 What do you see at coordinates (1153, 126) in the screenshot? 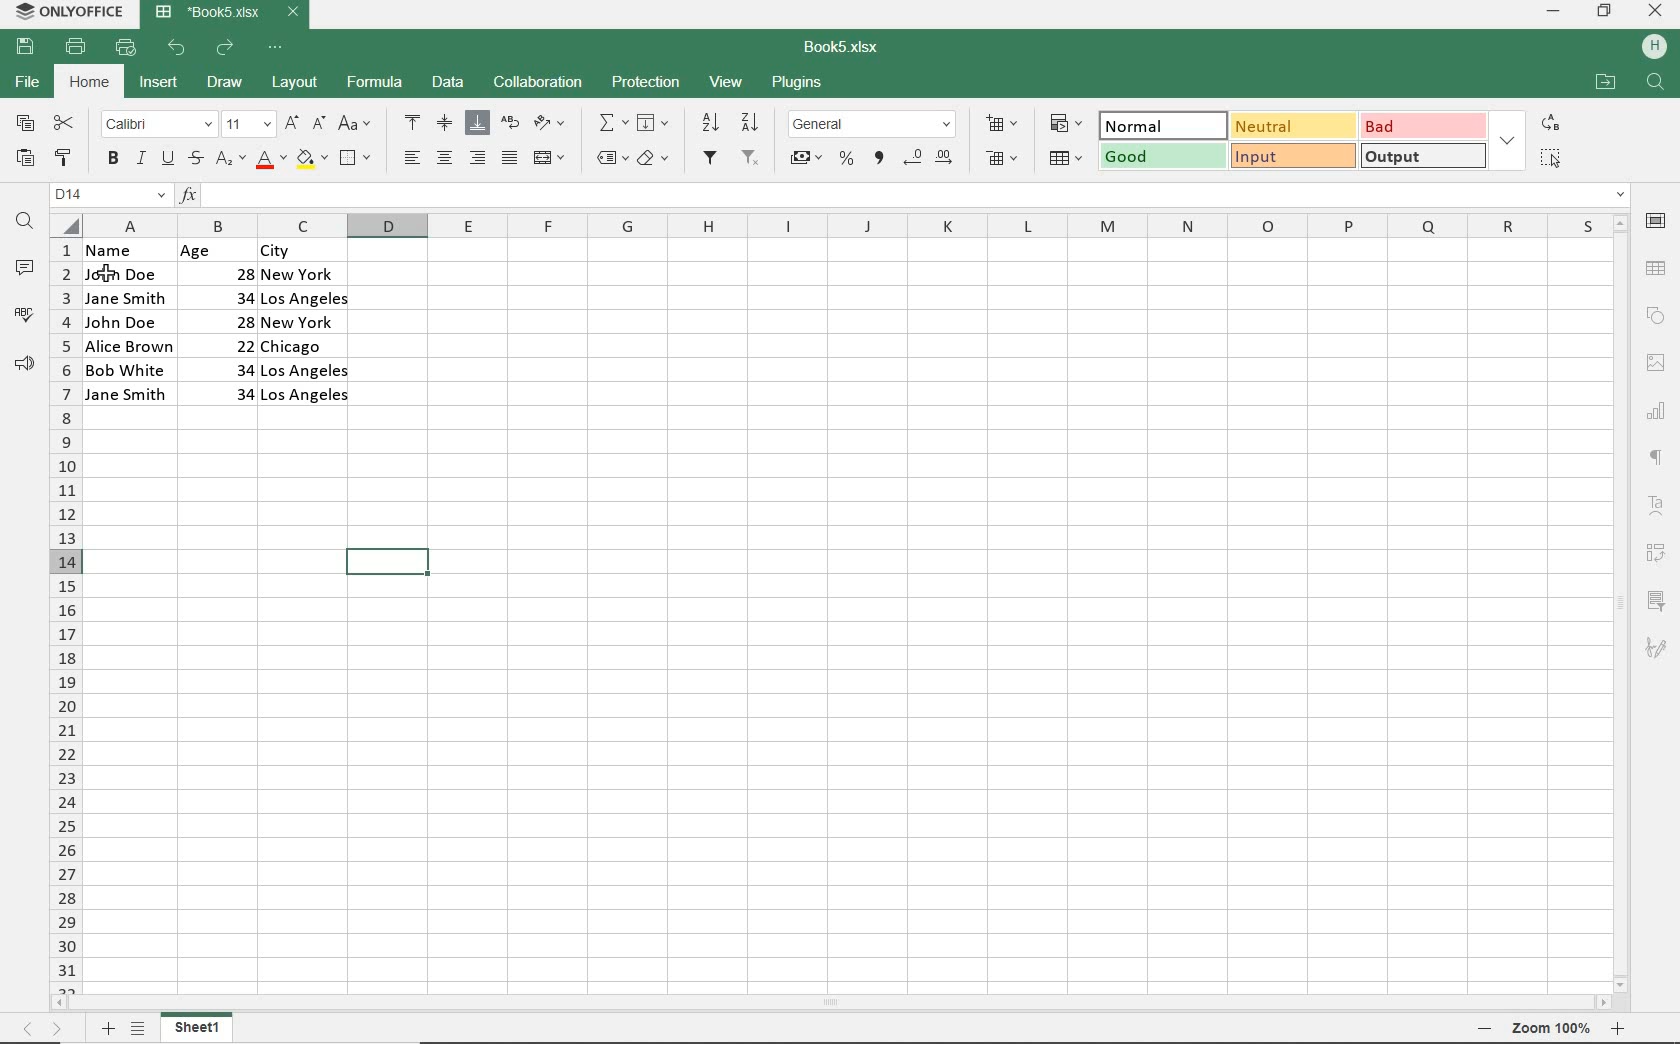
I see `NORMAL` at bounding box center [1153, 126].